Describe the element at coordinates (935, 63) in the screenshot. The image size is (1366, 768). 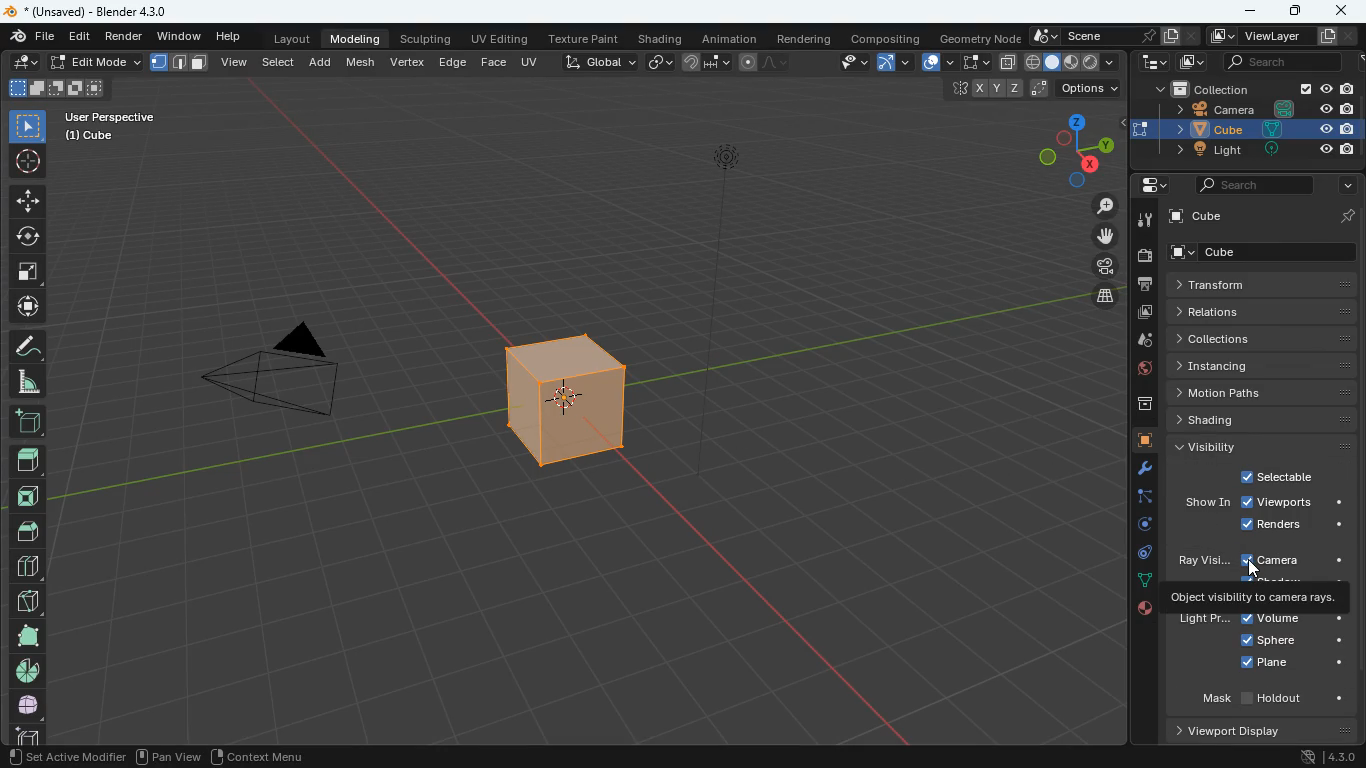
I see `overlap` at that location.